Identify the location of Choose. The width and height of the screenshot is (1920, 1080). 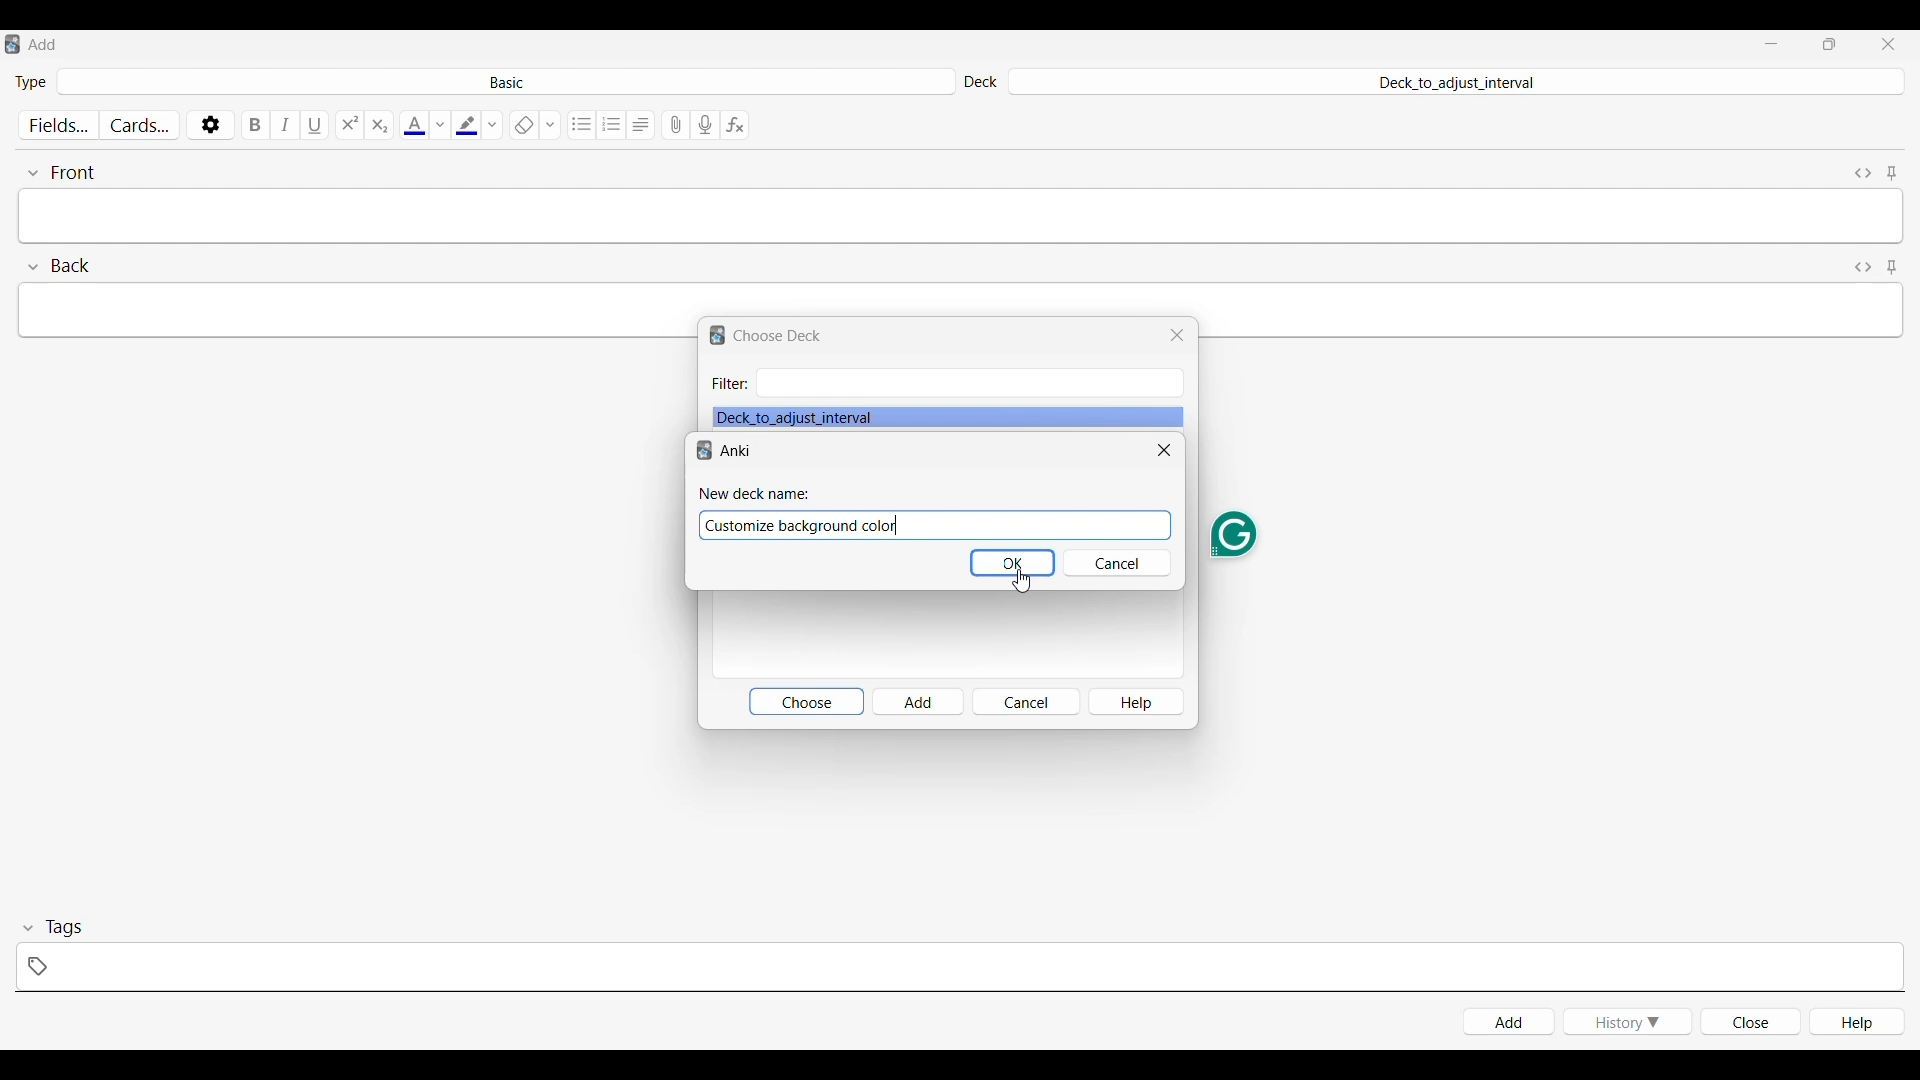
(805, 702).